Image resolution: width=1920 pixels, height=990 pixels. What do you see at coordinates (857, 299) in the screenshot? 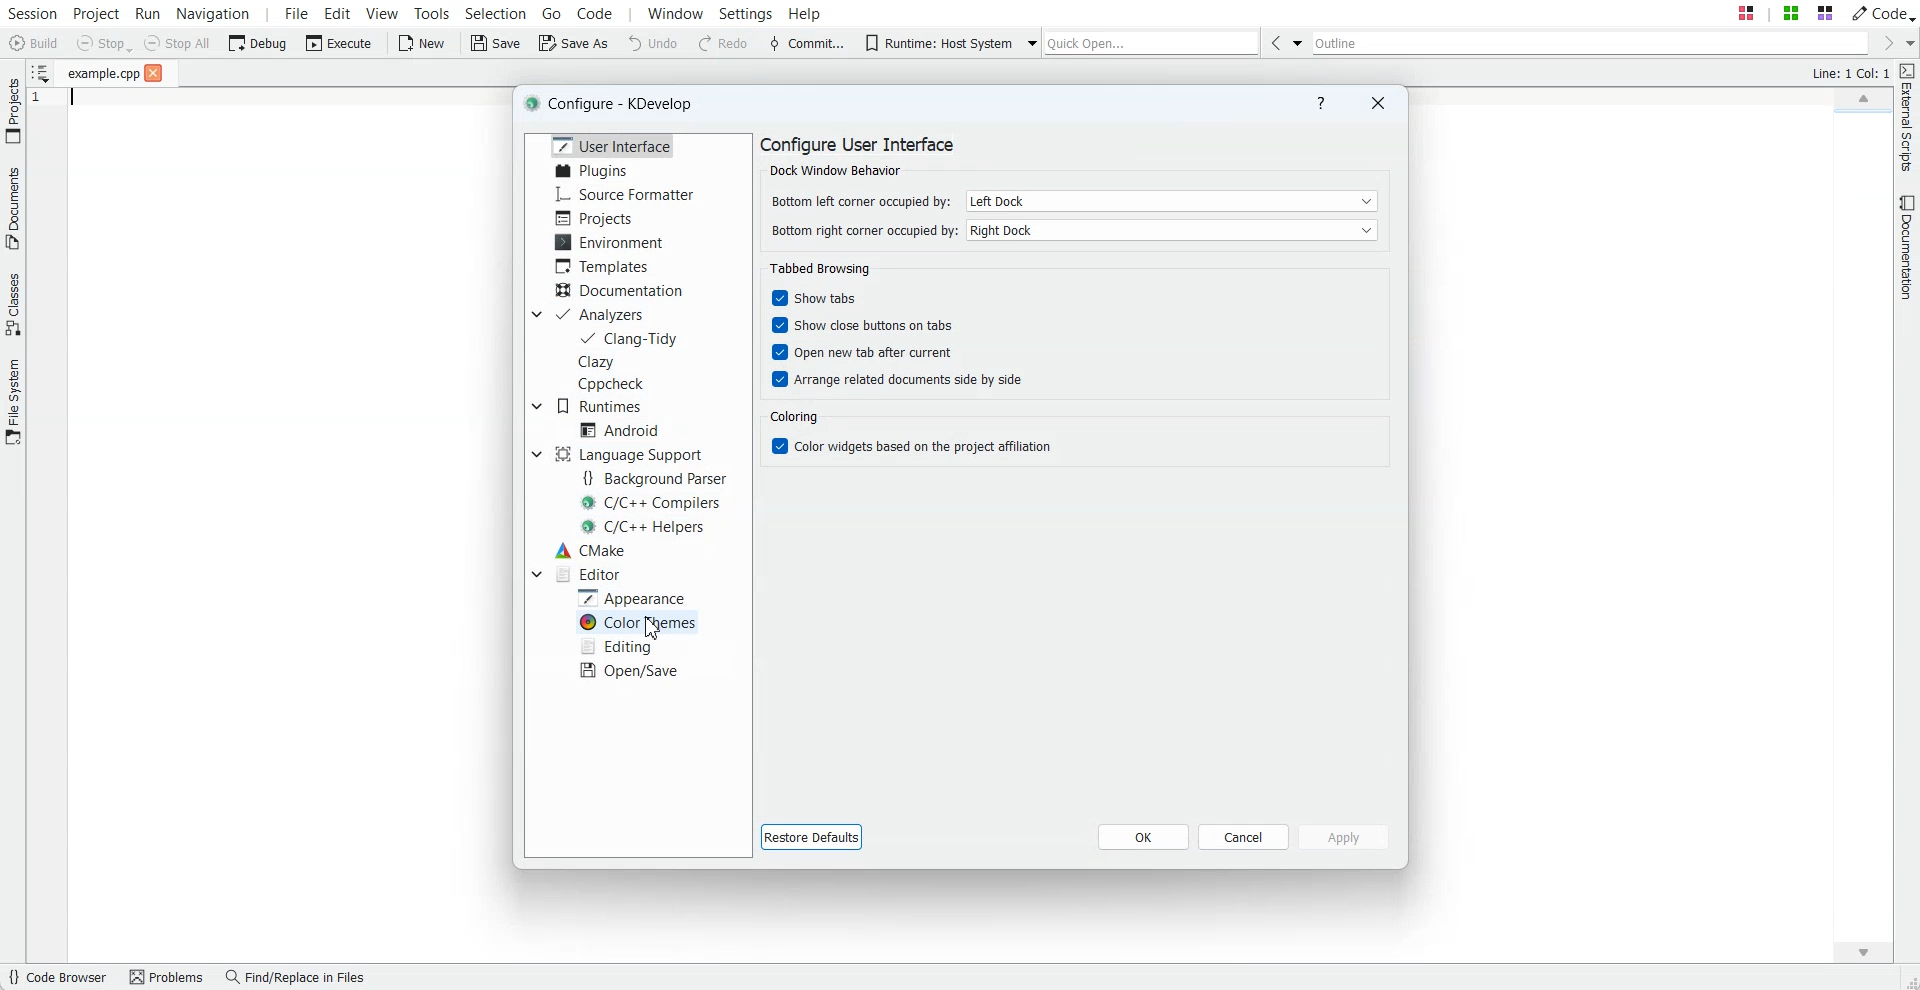
I see `Enable Show tabs` at bounding box center [857, 299].